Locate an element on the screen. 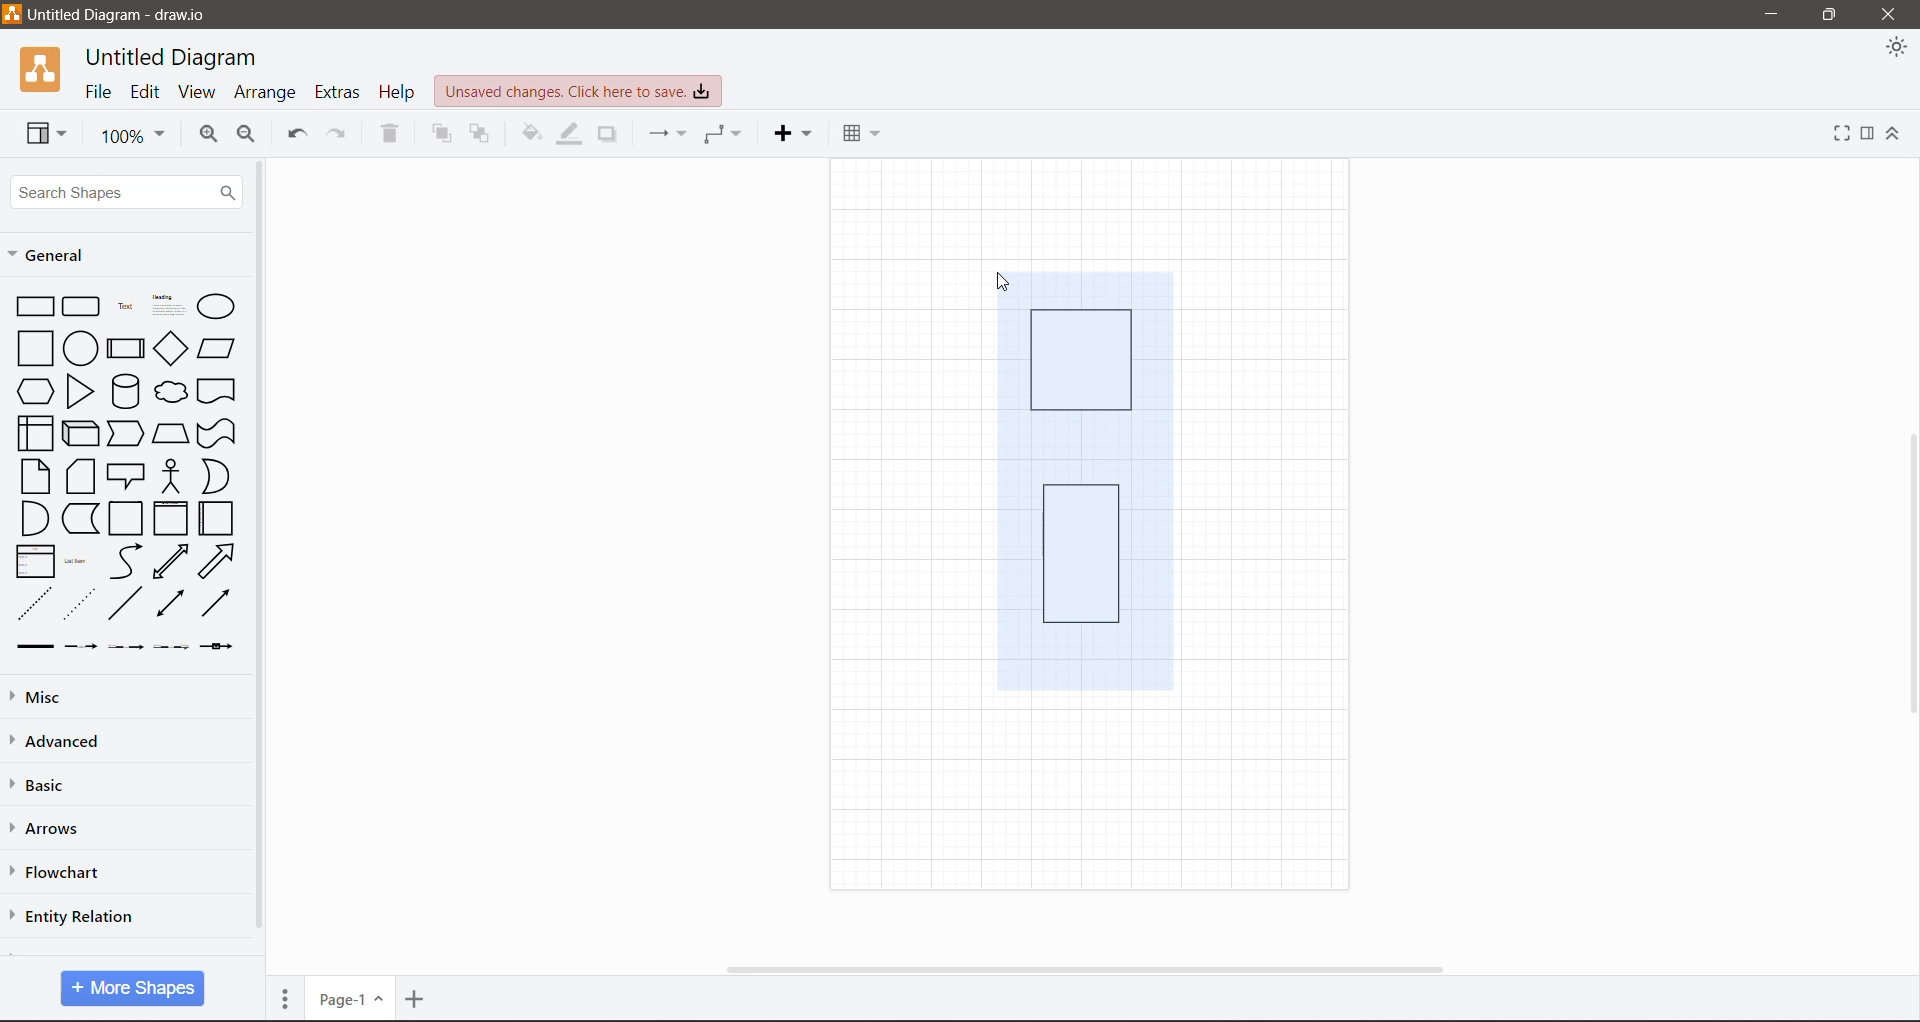  View is located at coordinates (46, 133).